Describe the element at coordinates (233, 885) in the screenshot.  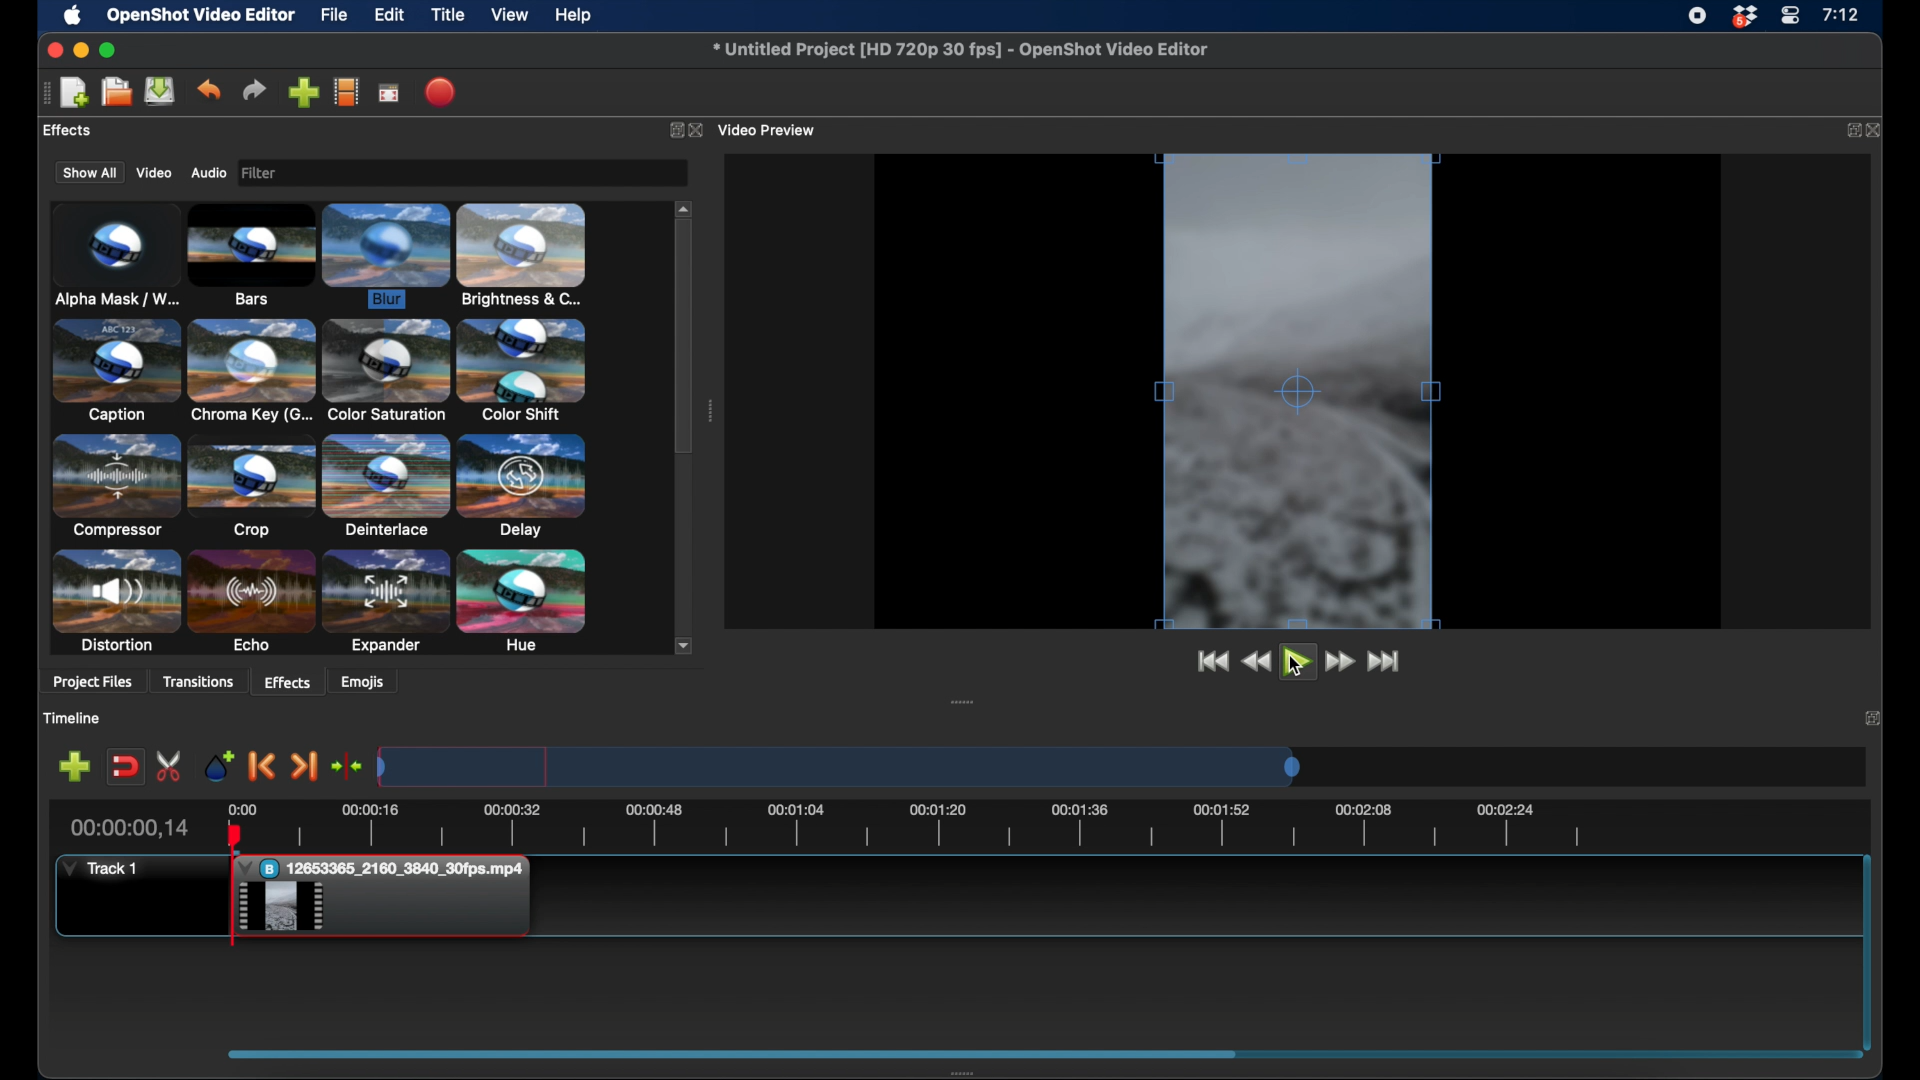
I see `playhead` at that location.